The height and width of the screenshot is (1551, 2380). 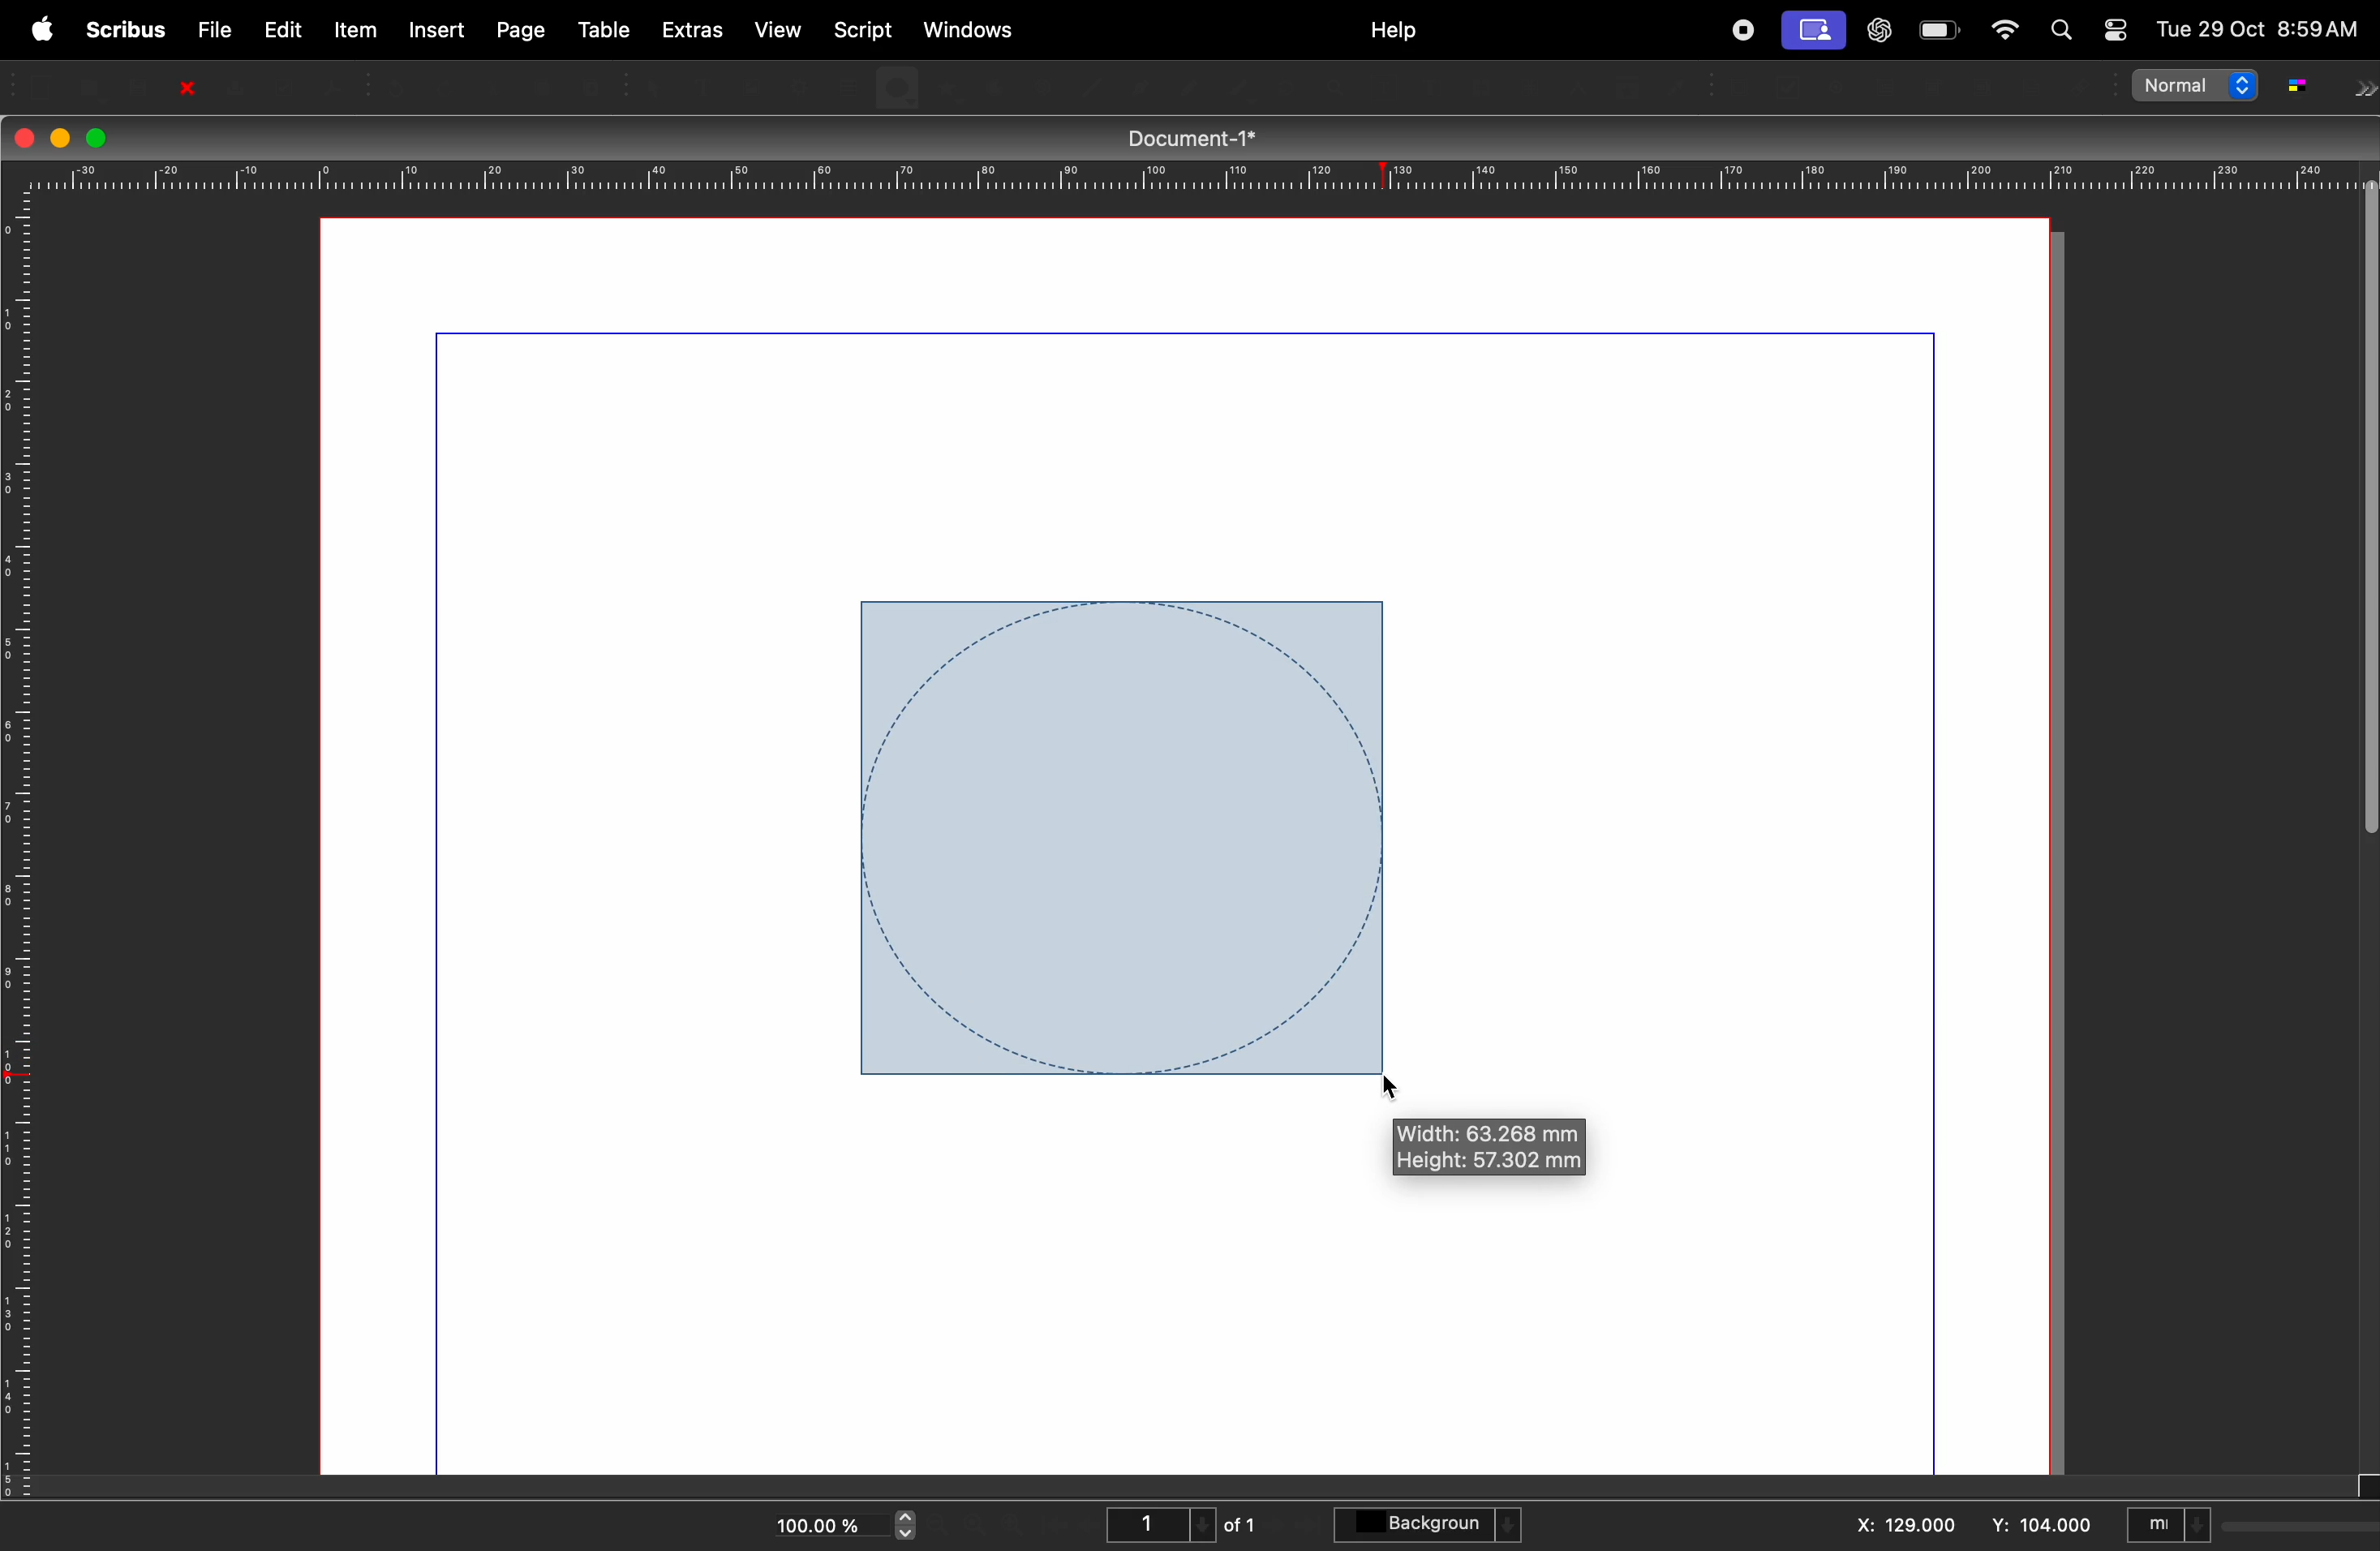 I want to click on cursor, so click(x=1394, y=1087).